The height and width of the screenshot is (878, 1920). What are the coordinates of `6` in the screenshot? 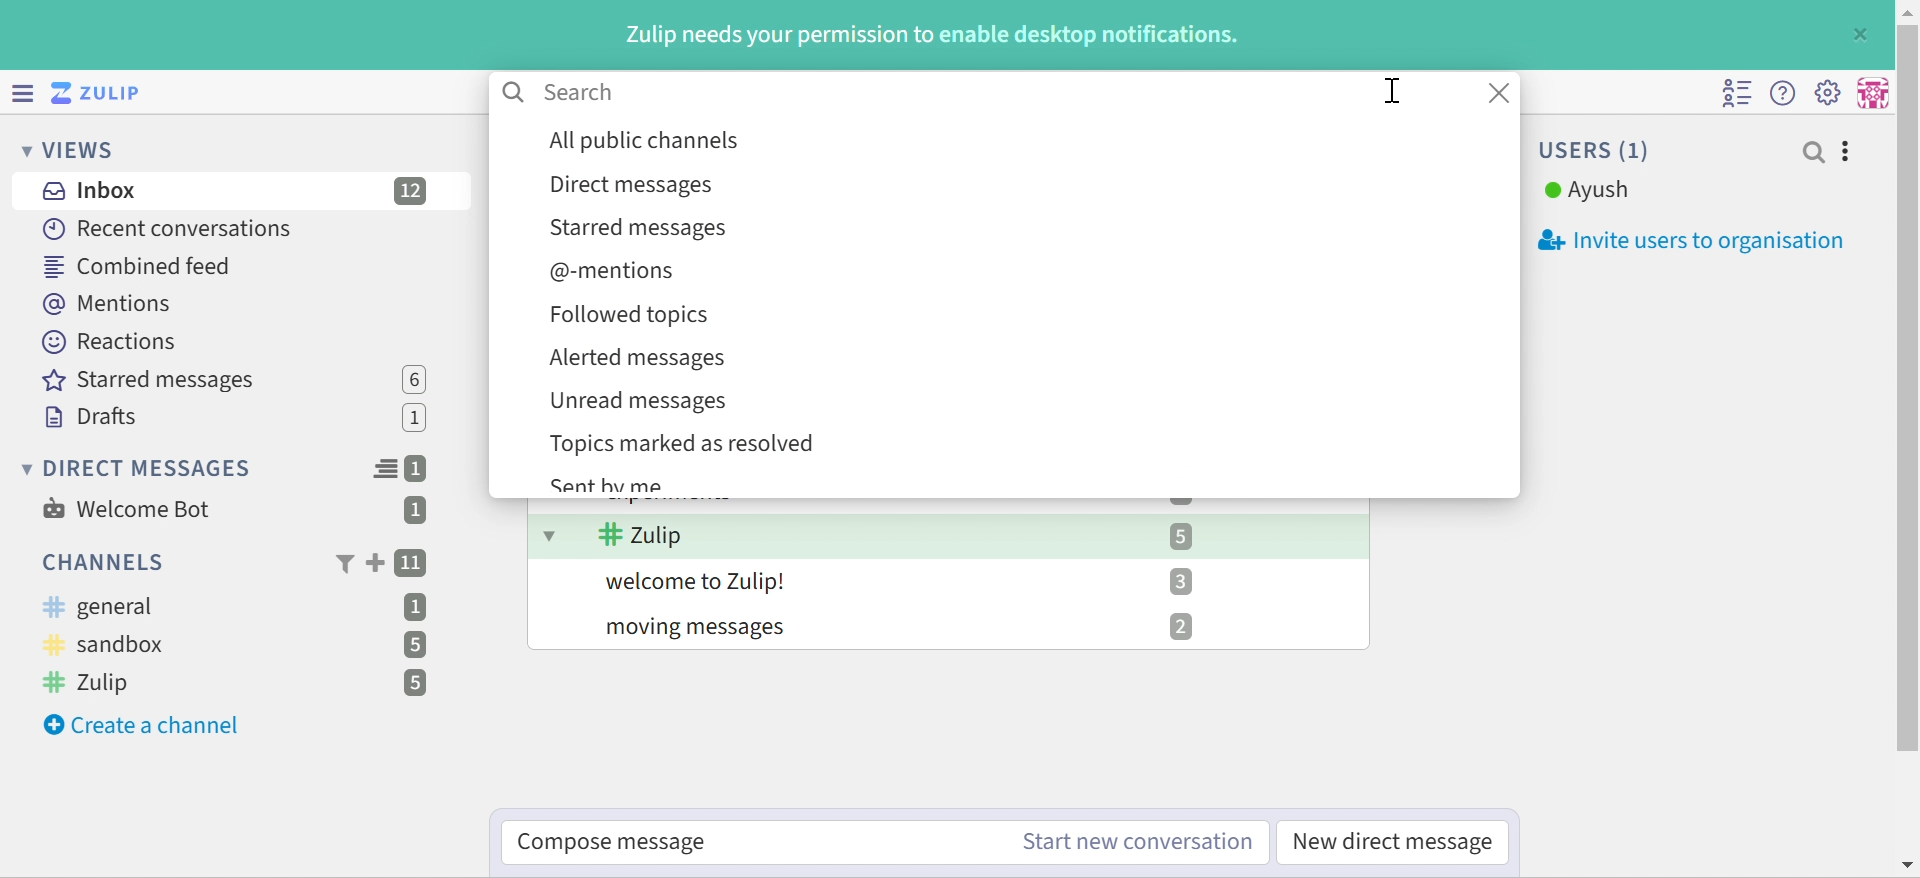 It's located at (414, 379).